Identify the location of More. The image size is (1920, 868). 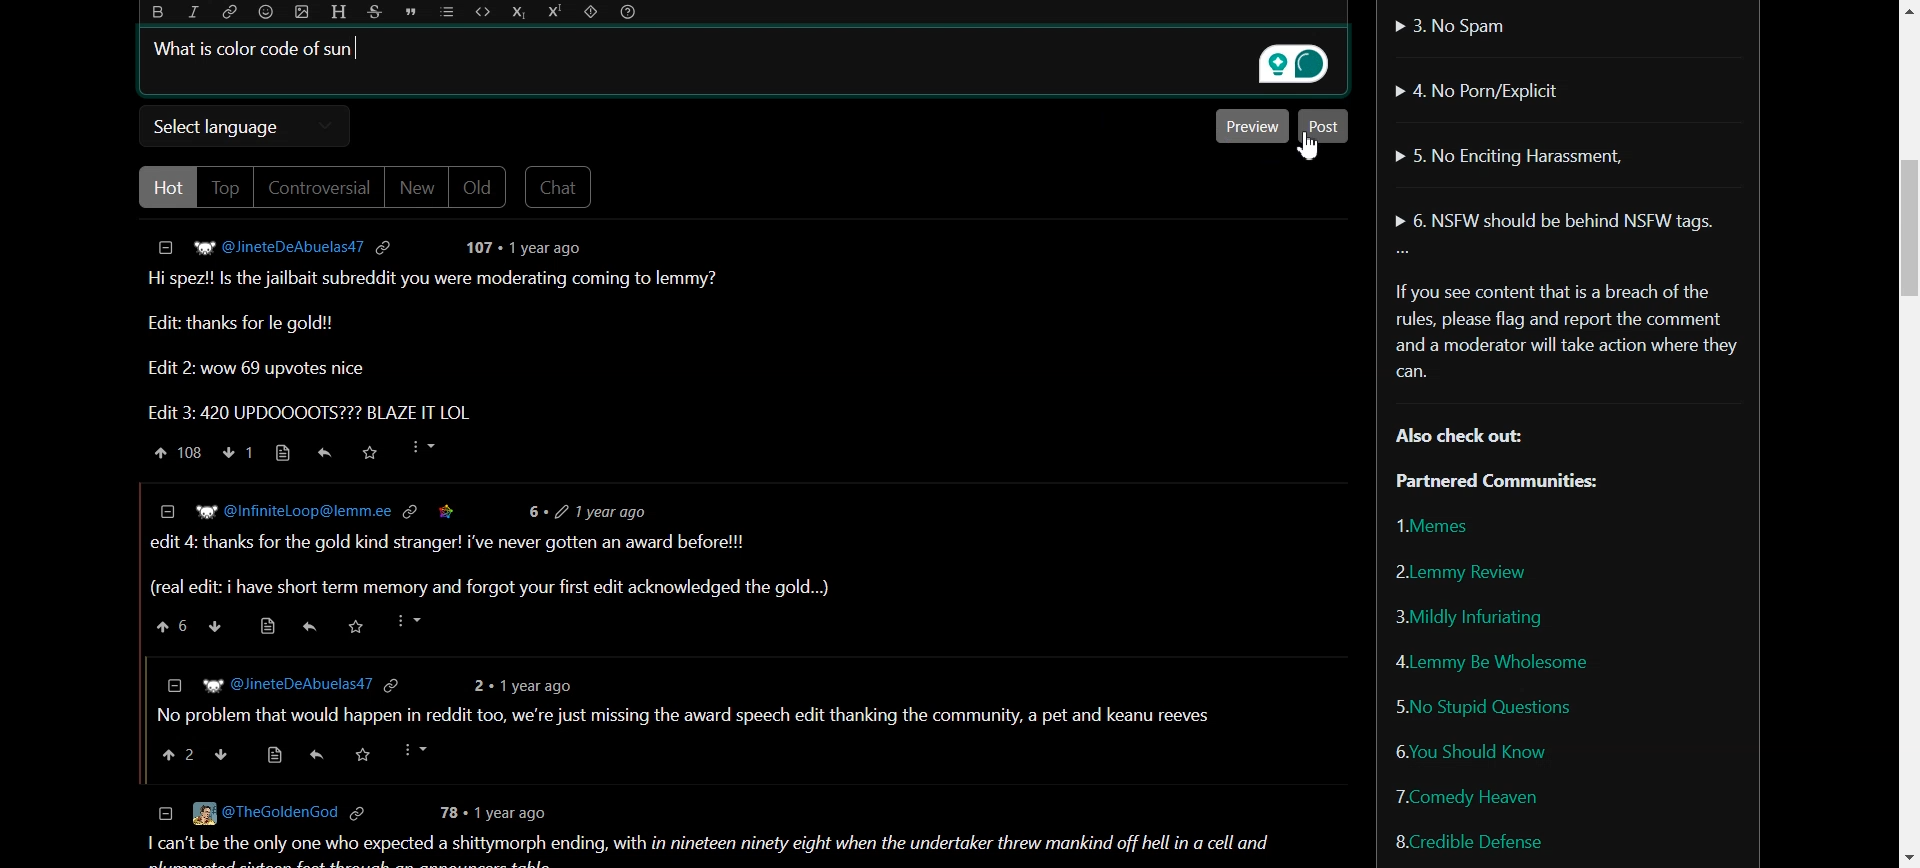
(1403, 252).